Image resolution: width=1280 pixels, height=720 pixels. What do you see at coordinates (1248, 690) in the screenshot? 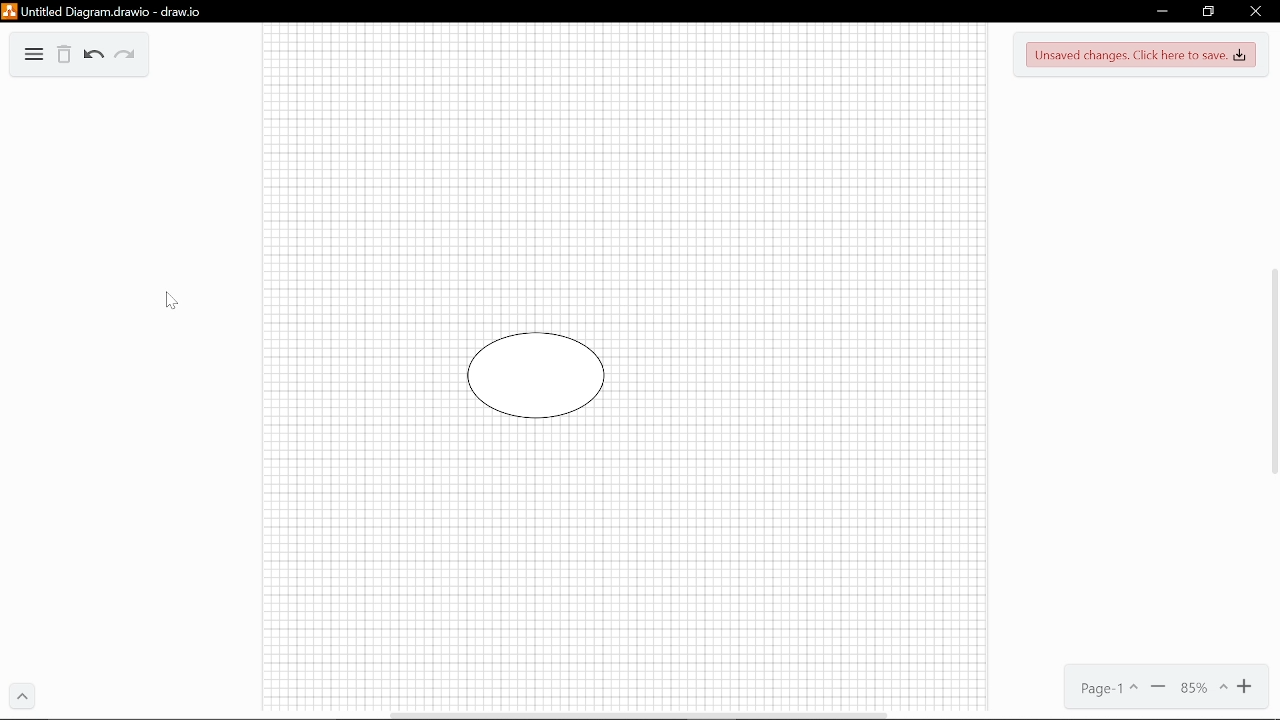
I see `Zoom in` at bounding box center [1248, 690].